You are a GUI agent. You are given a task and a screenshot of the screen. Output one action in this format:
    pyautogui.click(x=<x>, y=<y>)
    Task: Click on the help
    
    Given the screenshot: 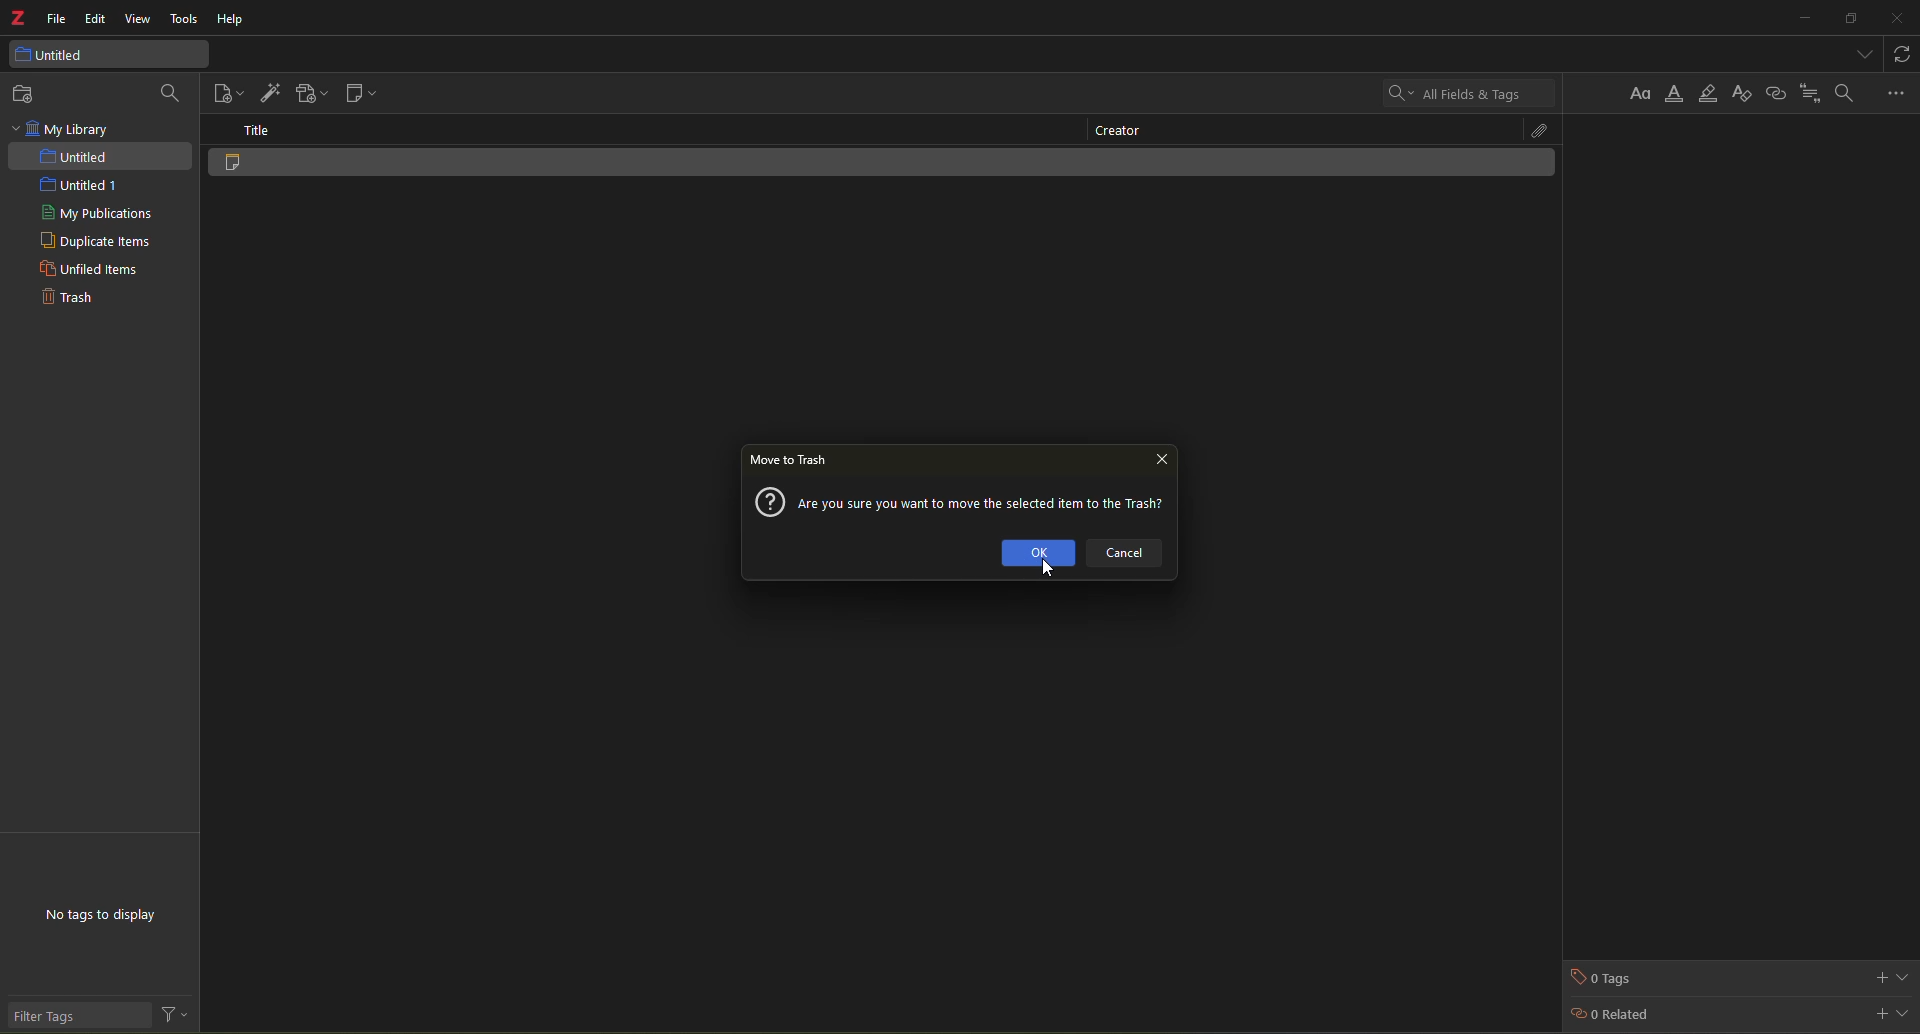 What is the action you would take?
    pyautogui.click(x=233, y=22)
    